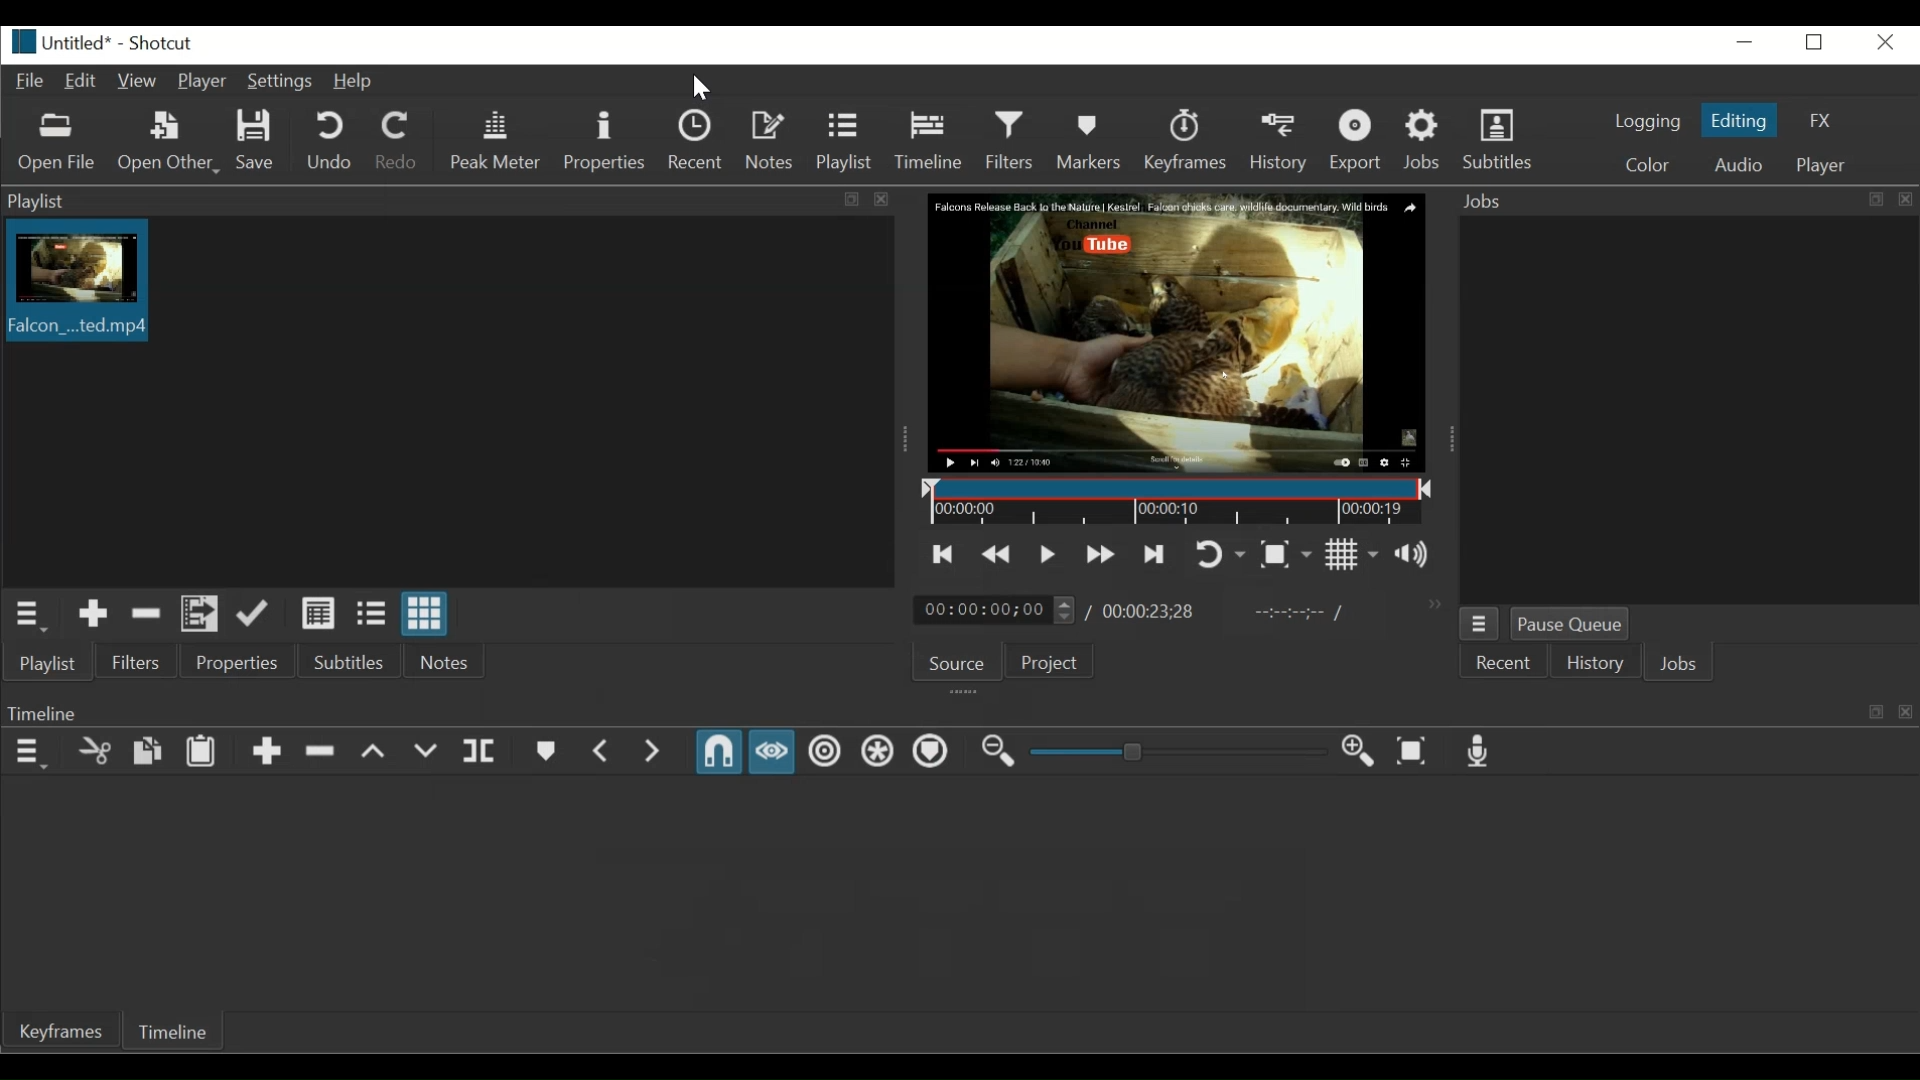  I want to click on Close, so click(1889, 44).